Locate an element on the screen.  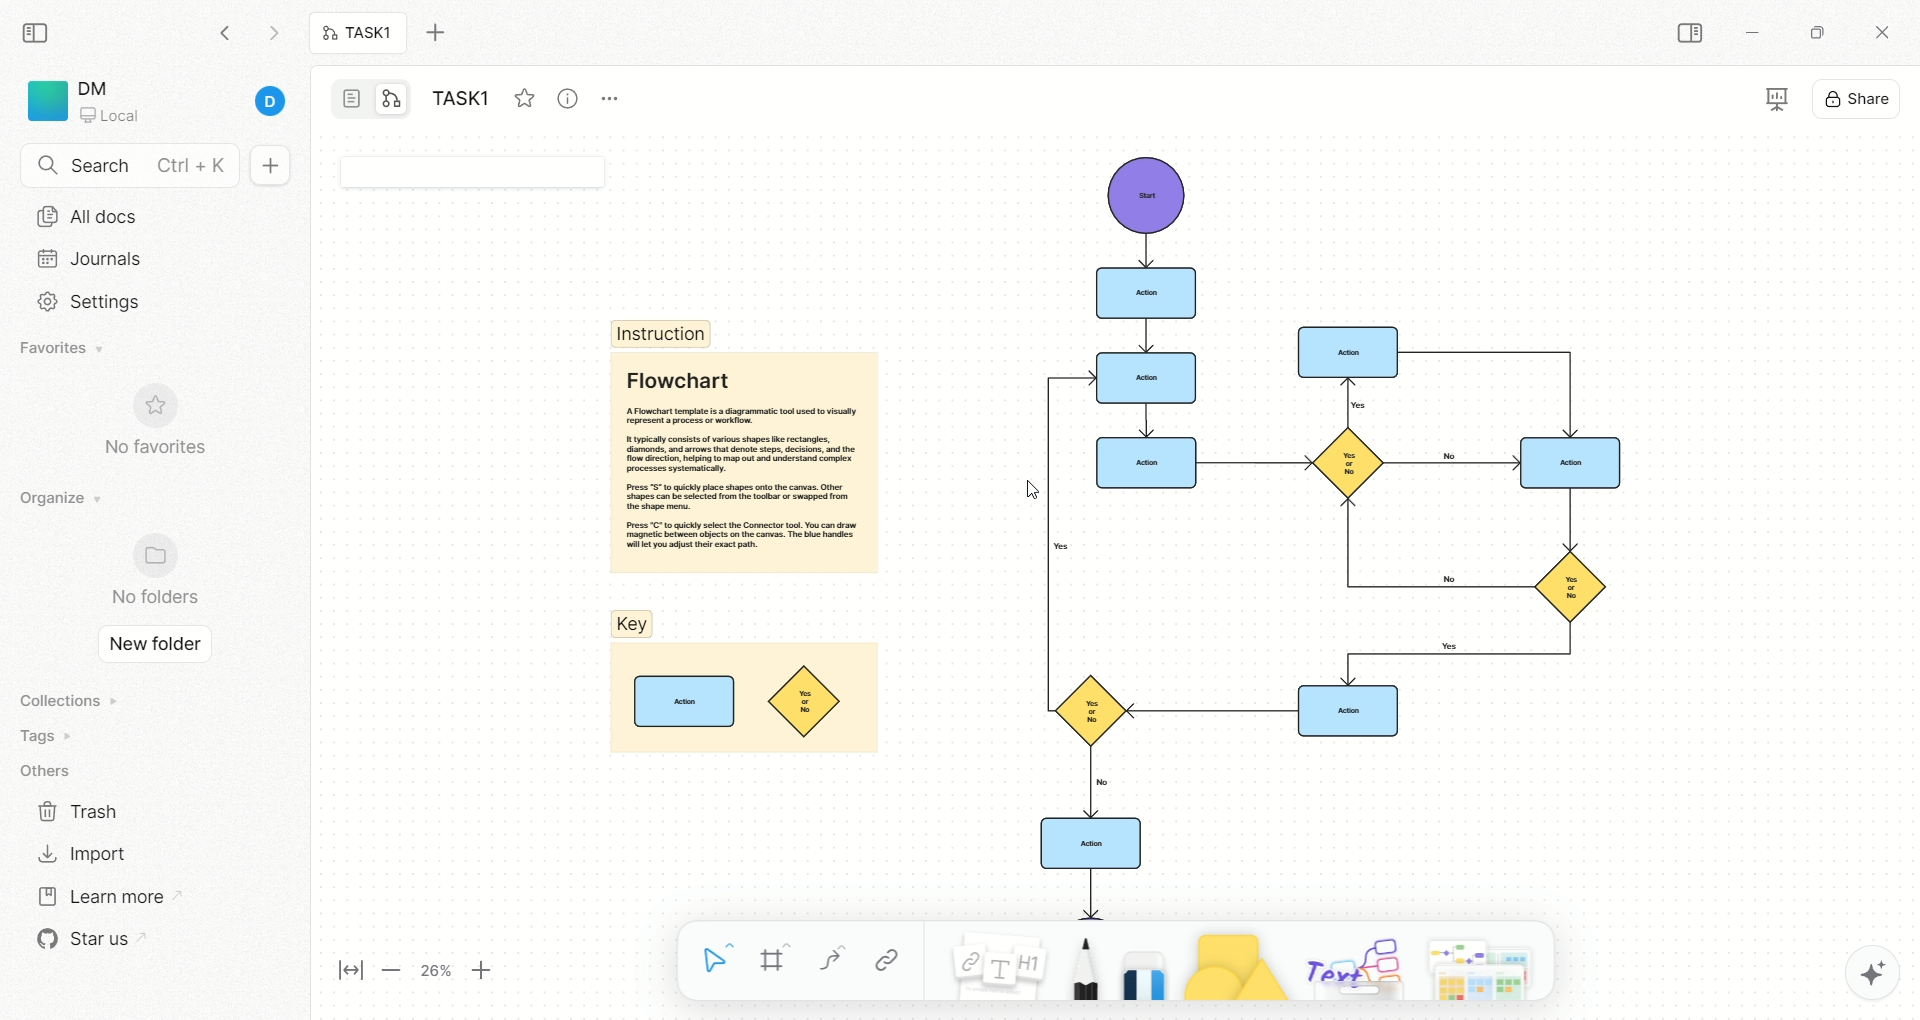
logo is located at coordinates (44, 101).